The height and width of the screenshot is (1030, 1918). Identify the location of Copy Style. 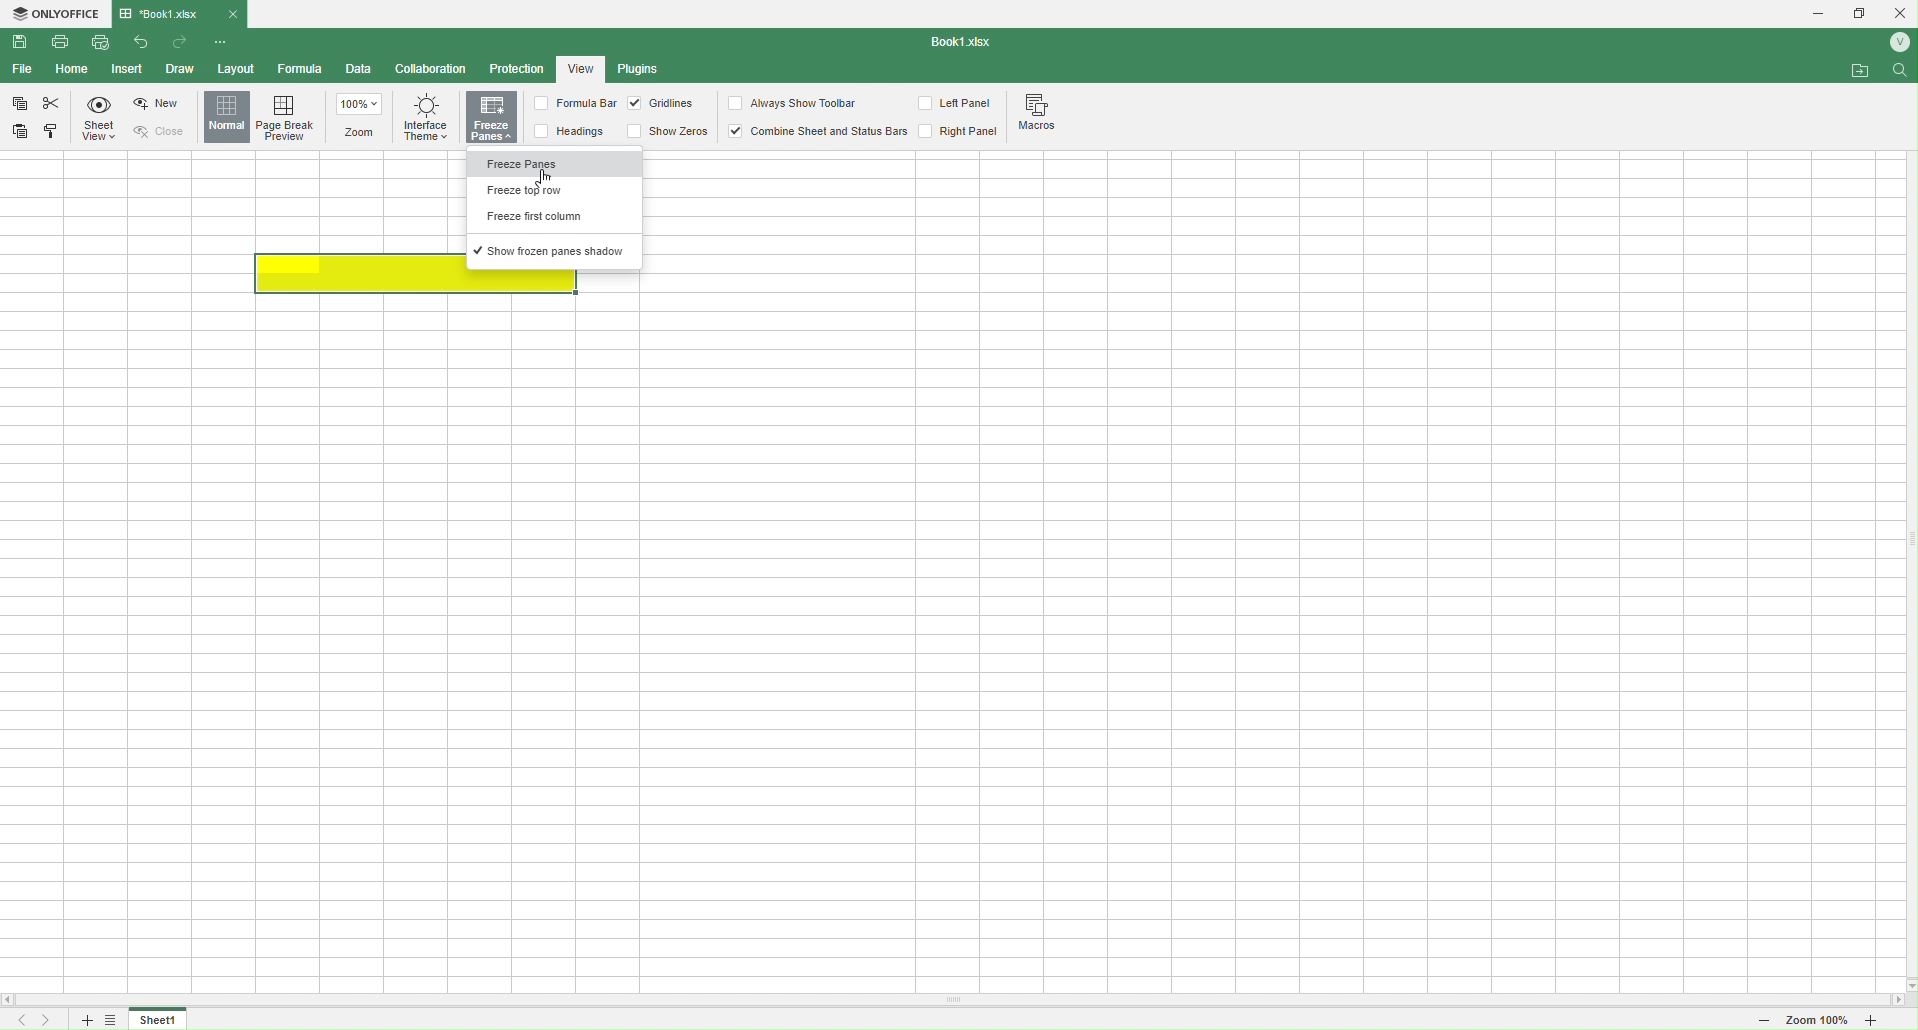
(52, 134).